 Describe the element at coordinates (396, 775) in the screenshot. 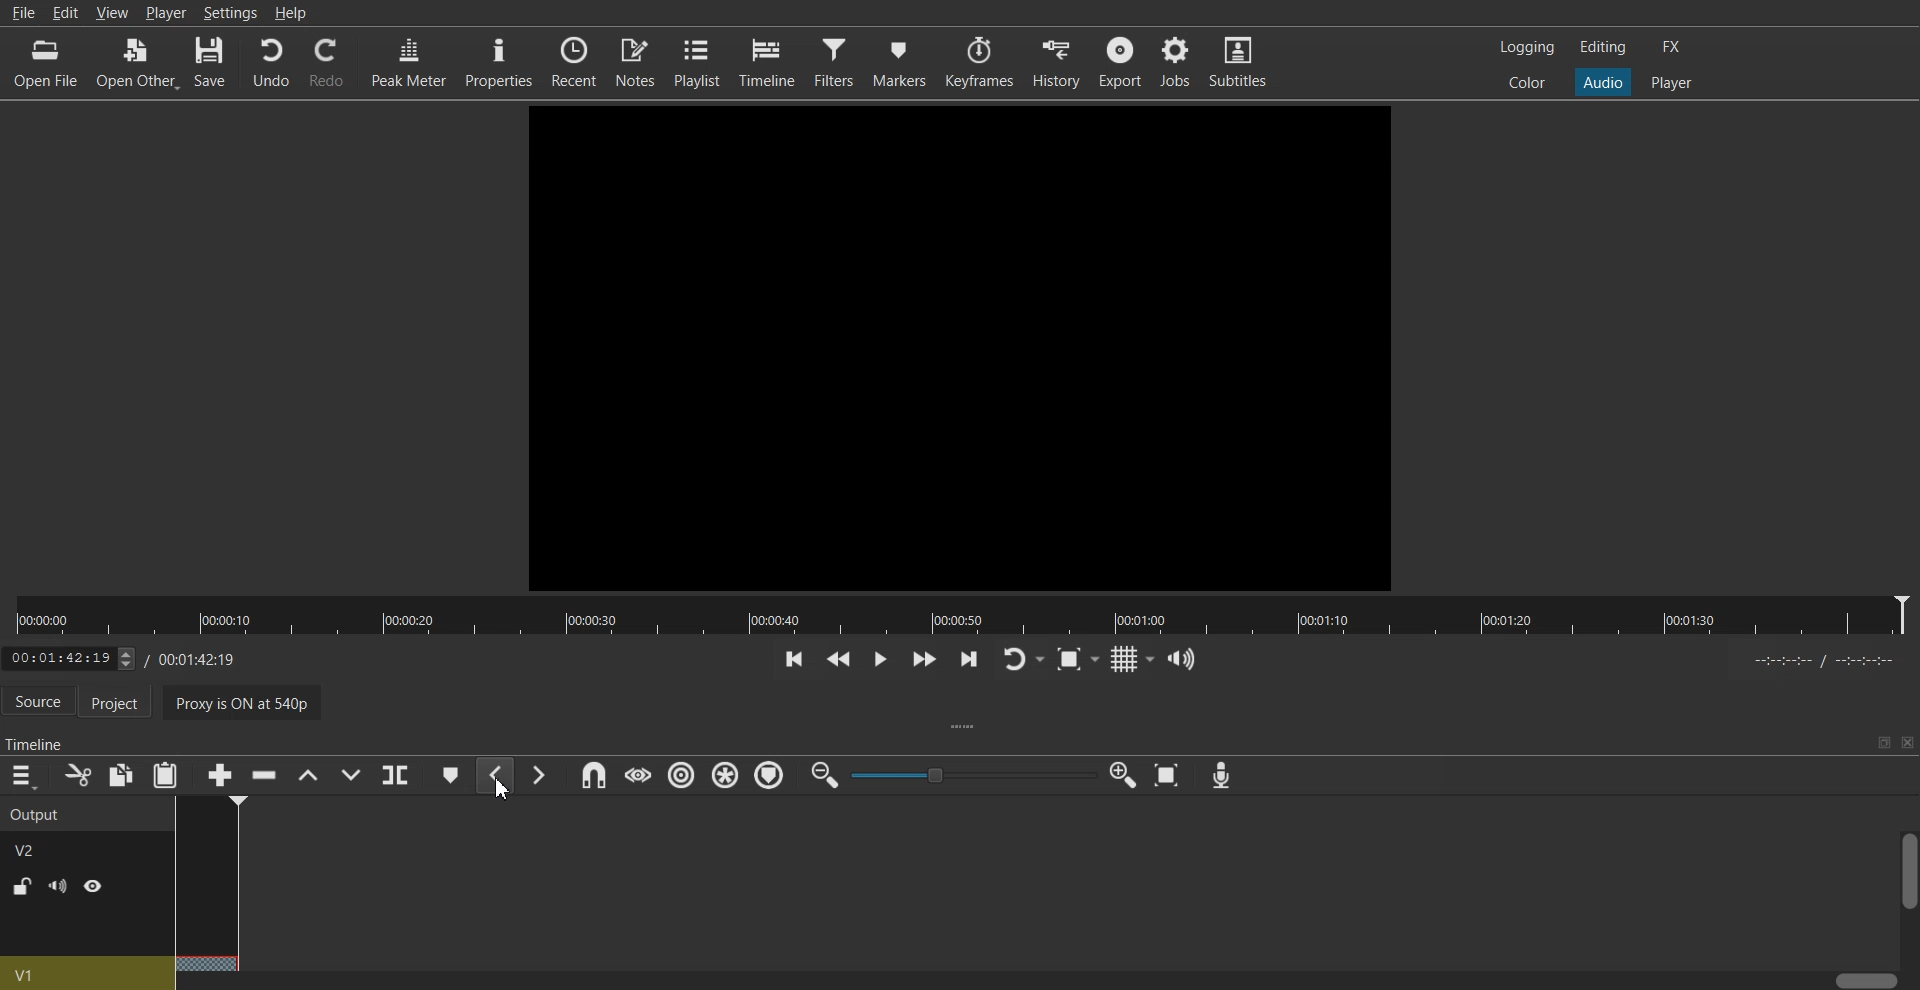

I see `Split on playhead` at that location.